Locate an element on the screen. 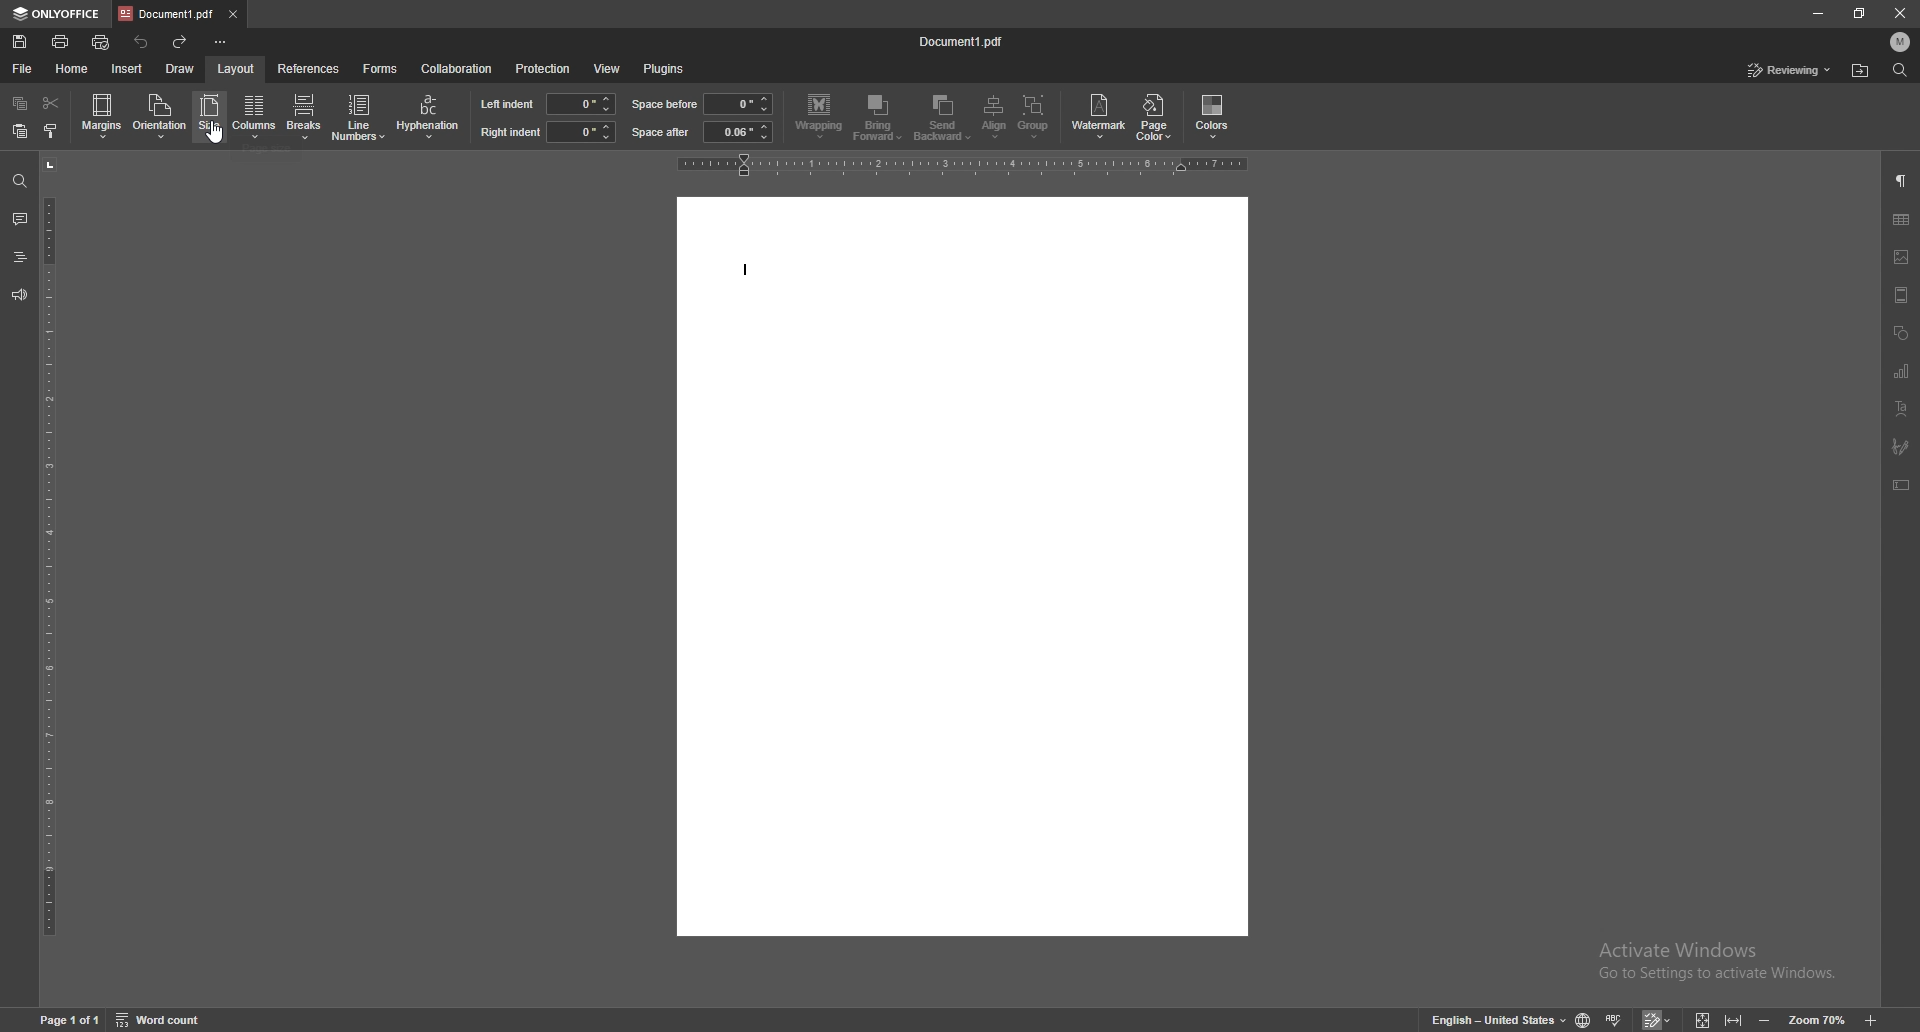  copy is located at coordinates (22, 103).